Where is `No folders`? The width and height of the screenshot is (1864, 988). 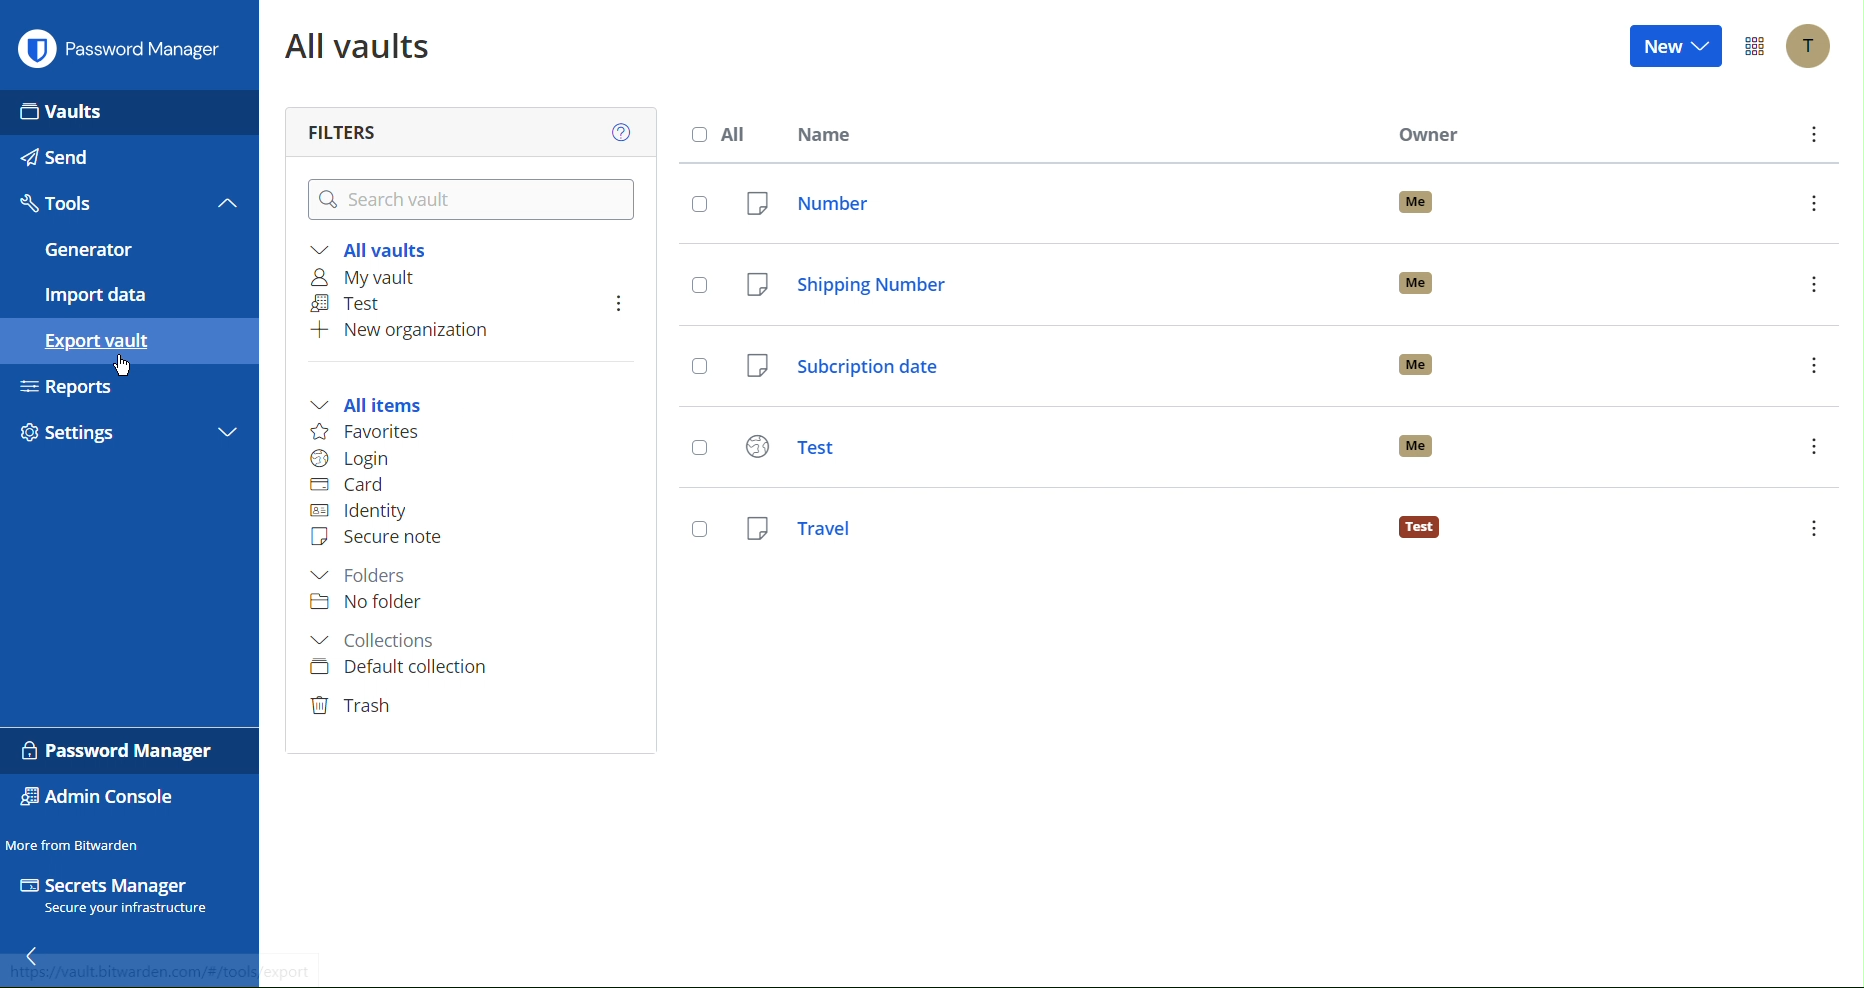 No folders is located at coordinates (370, 604).